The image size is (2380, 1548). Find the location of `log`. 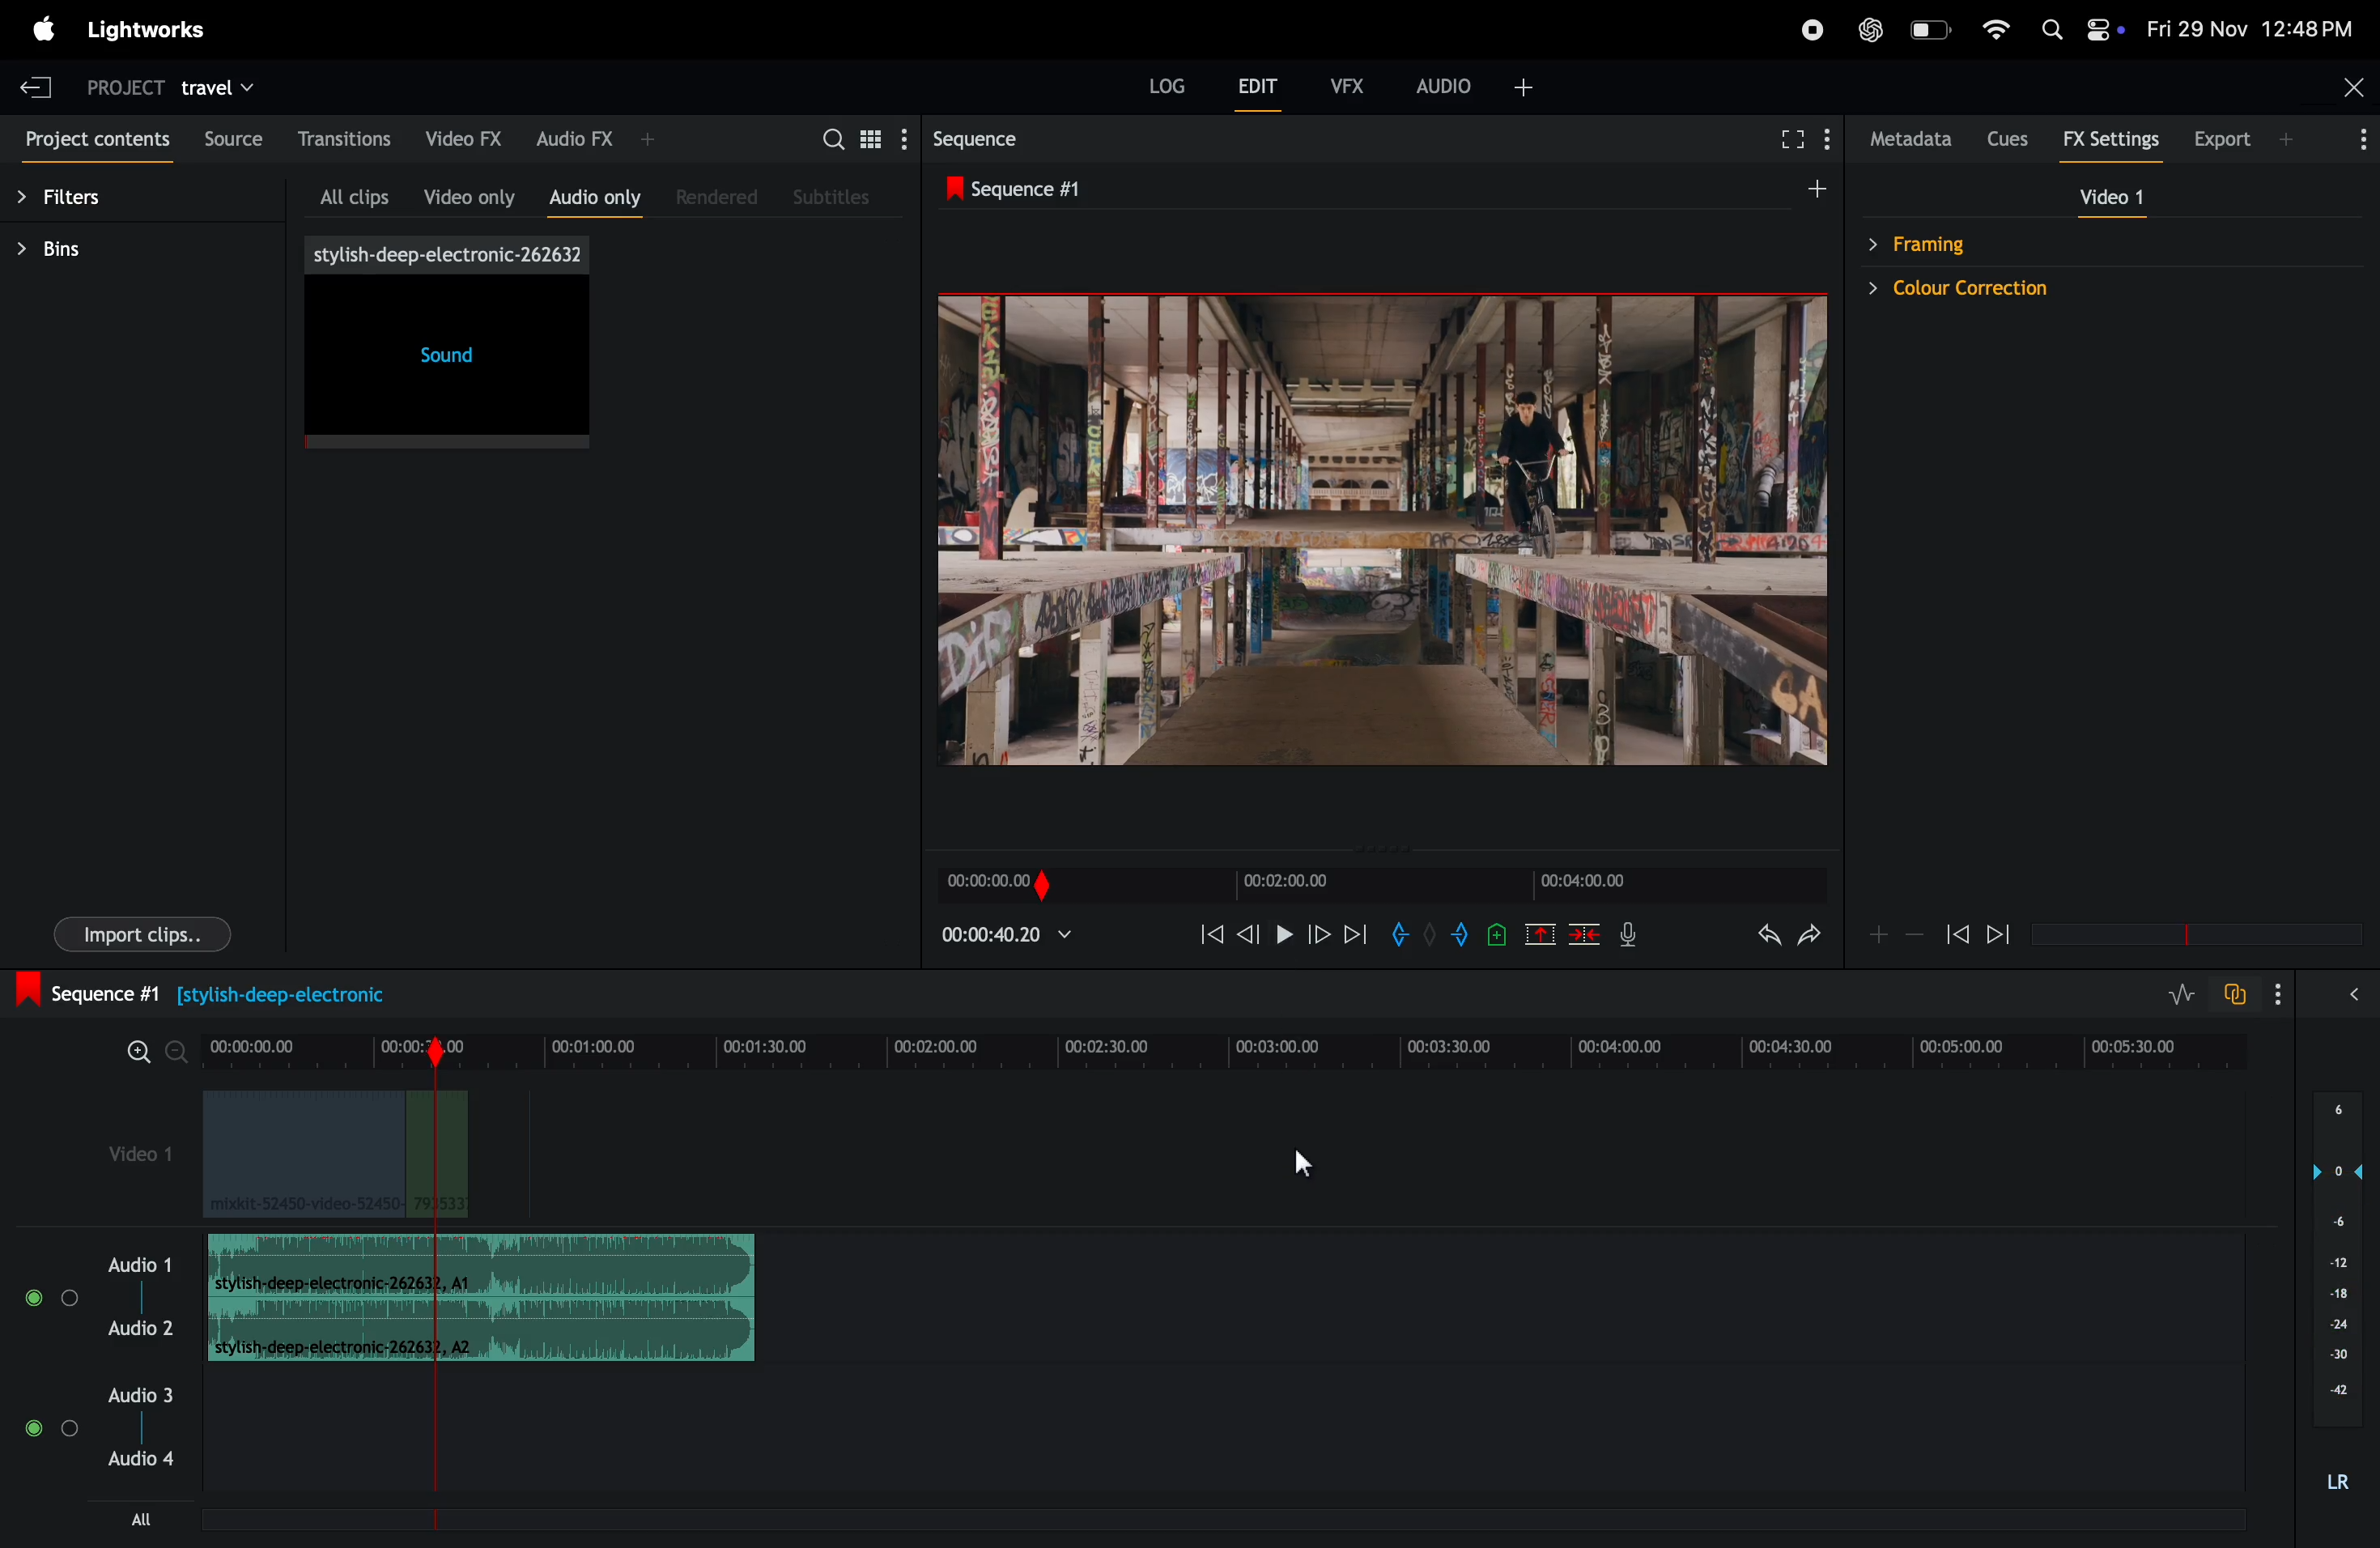

log is located at coordinates (1155, 82).